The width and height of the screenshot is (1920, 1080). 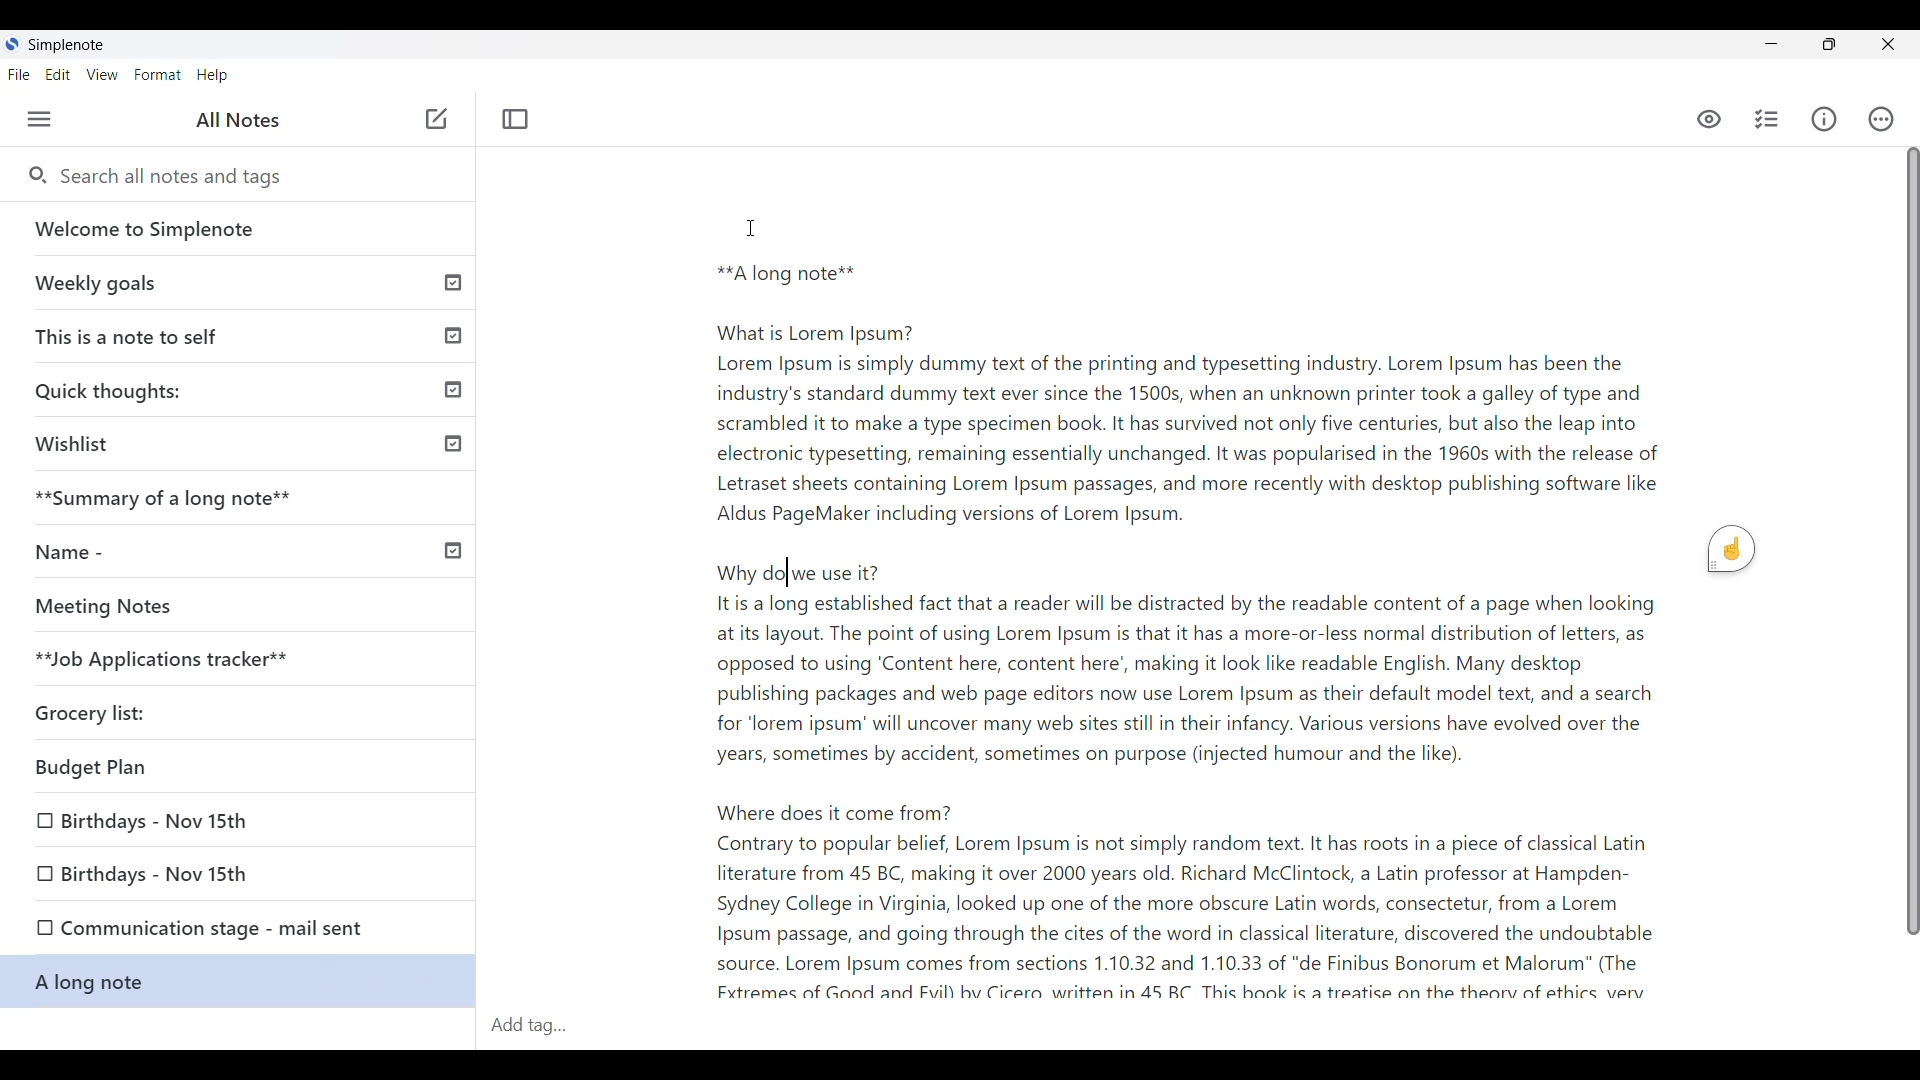 I want to click on Birthdays-Nov 15th, so click(x=215, y=871).